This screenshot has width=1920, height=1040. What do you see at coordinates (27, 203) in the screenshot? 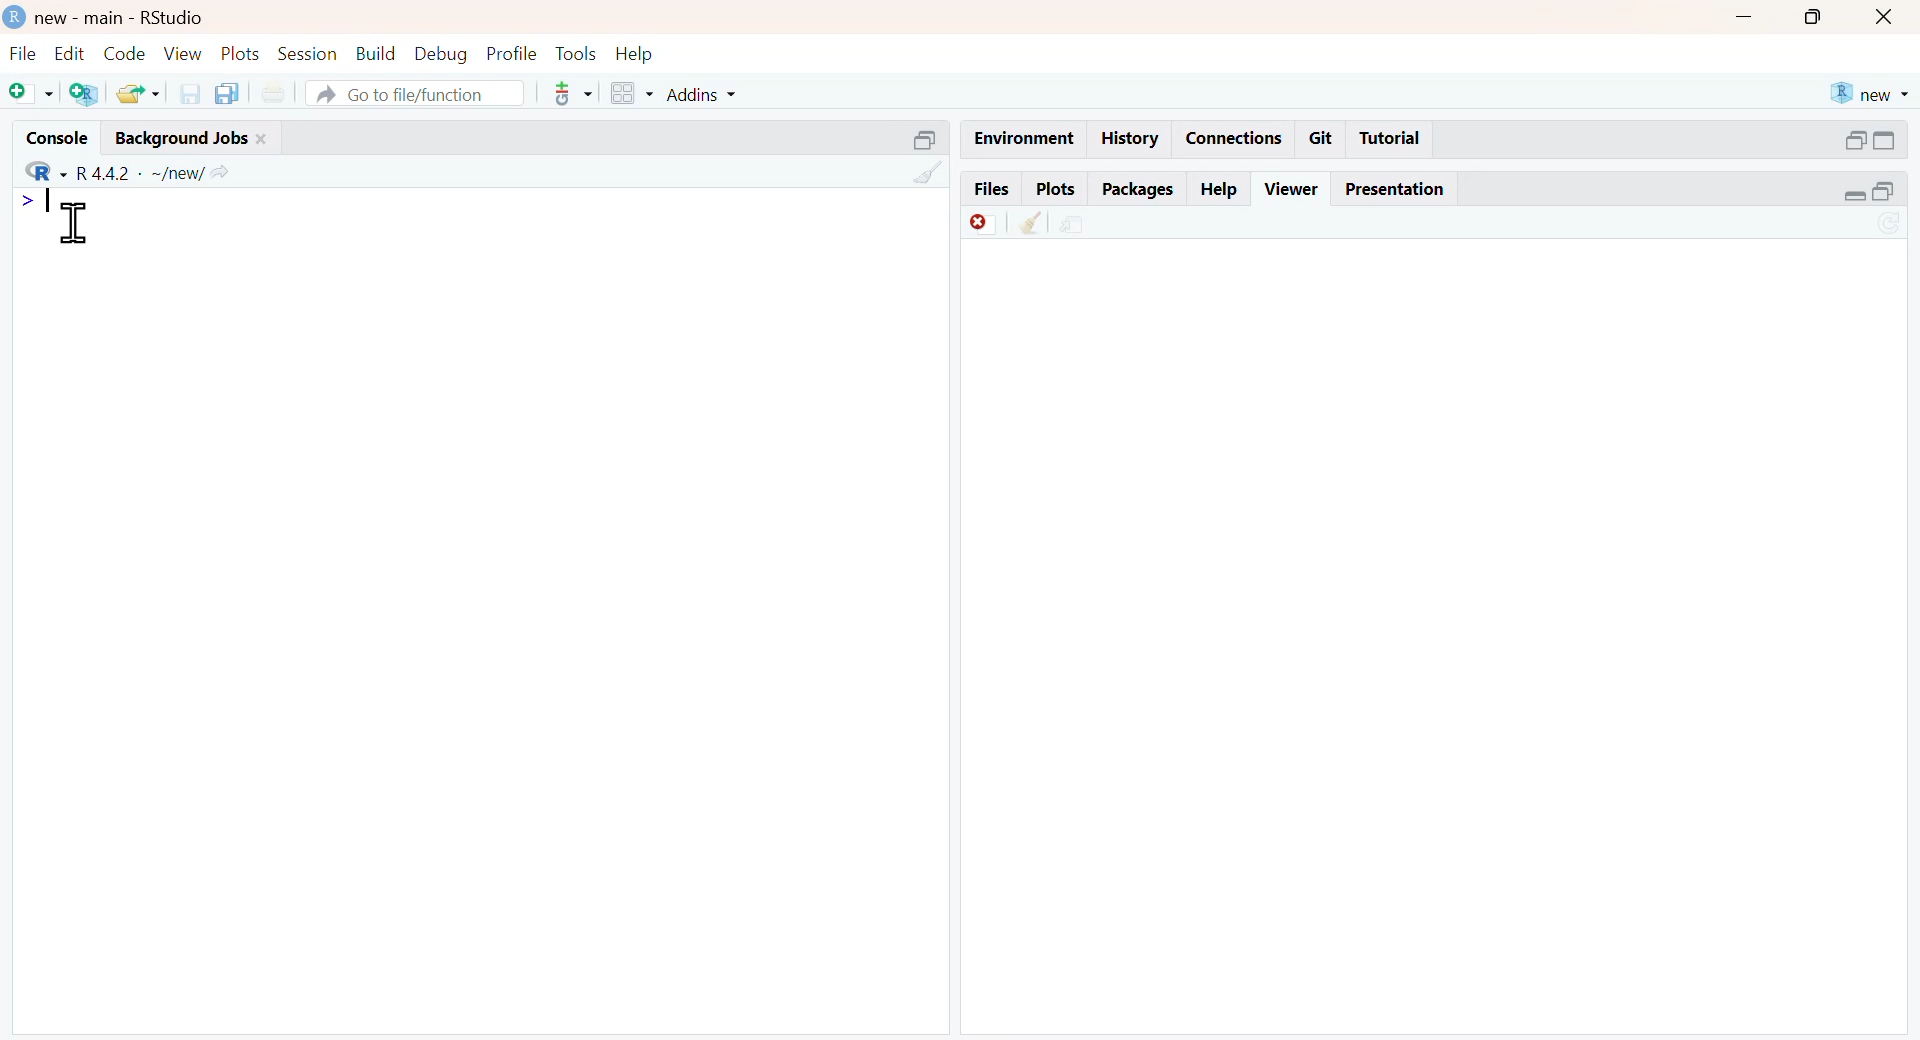
I see `>` at bounding box center [27, 203].